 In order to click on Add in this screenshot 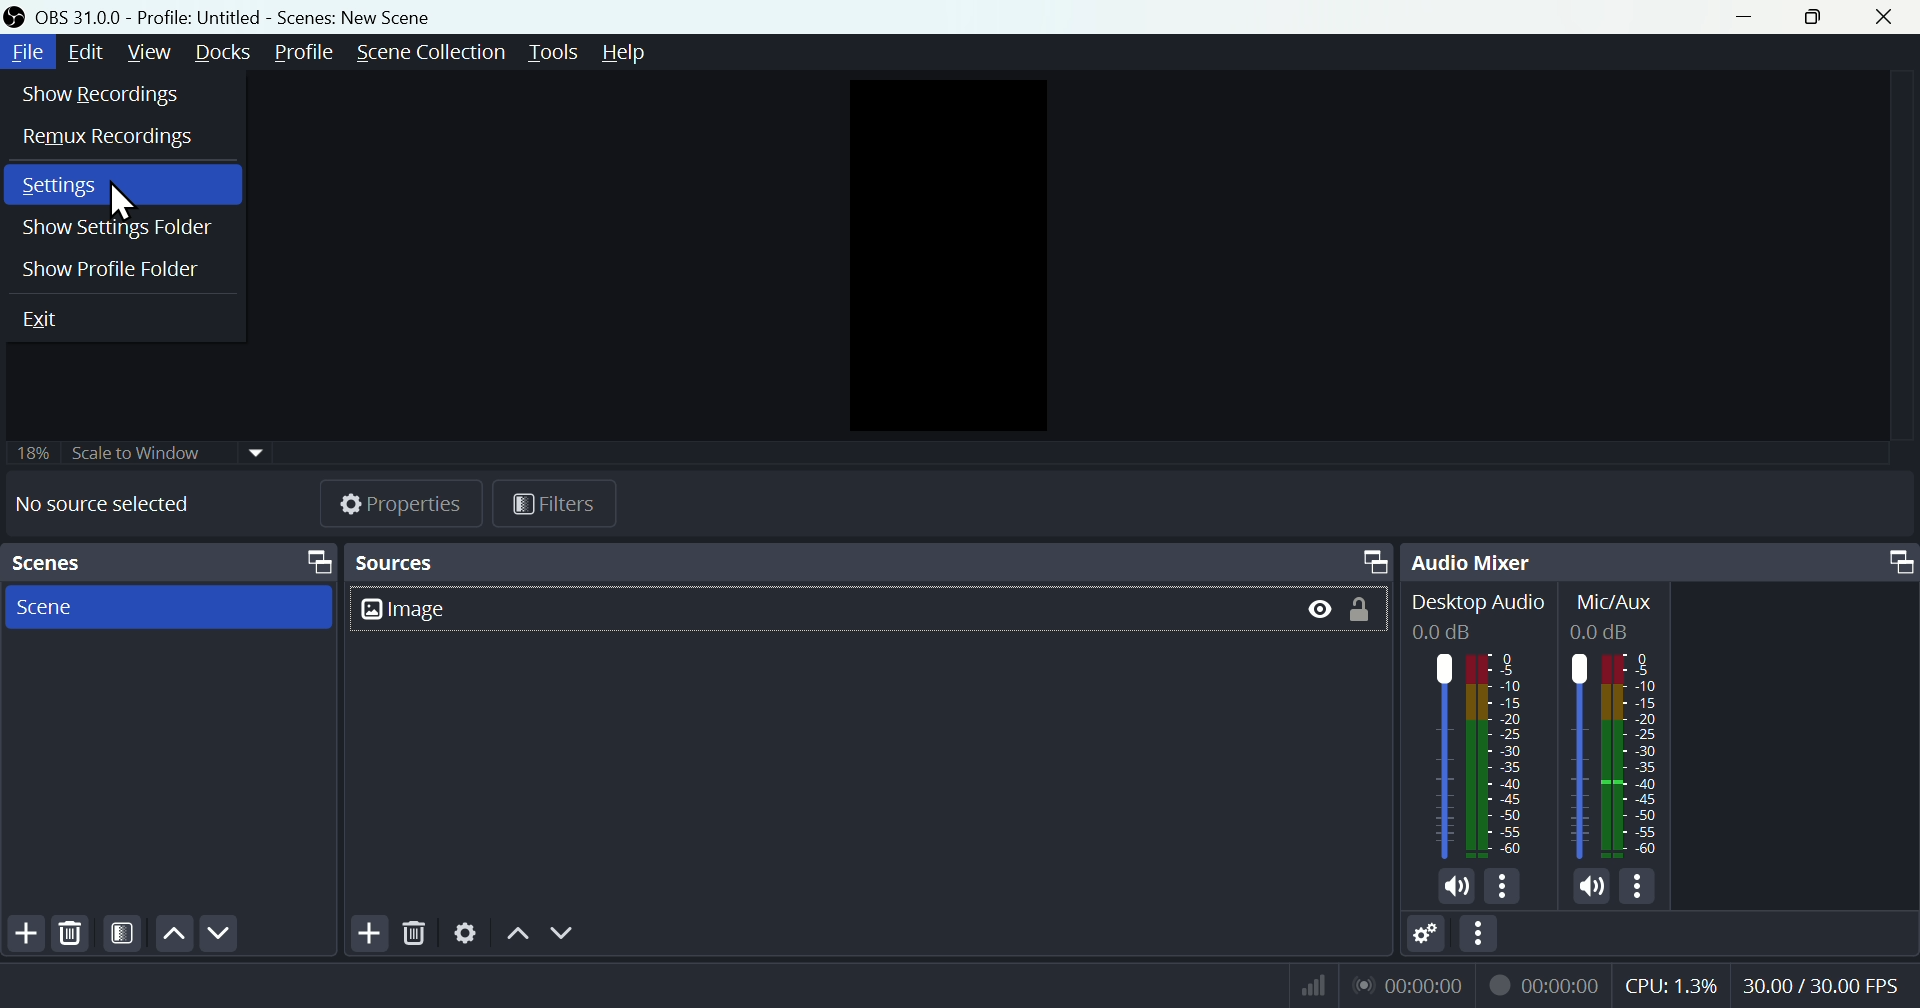, I will do `click(372, 933)`.